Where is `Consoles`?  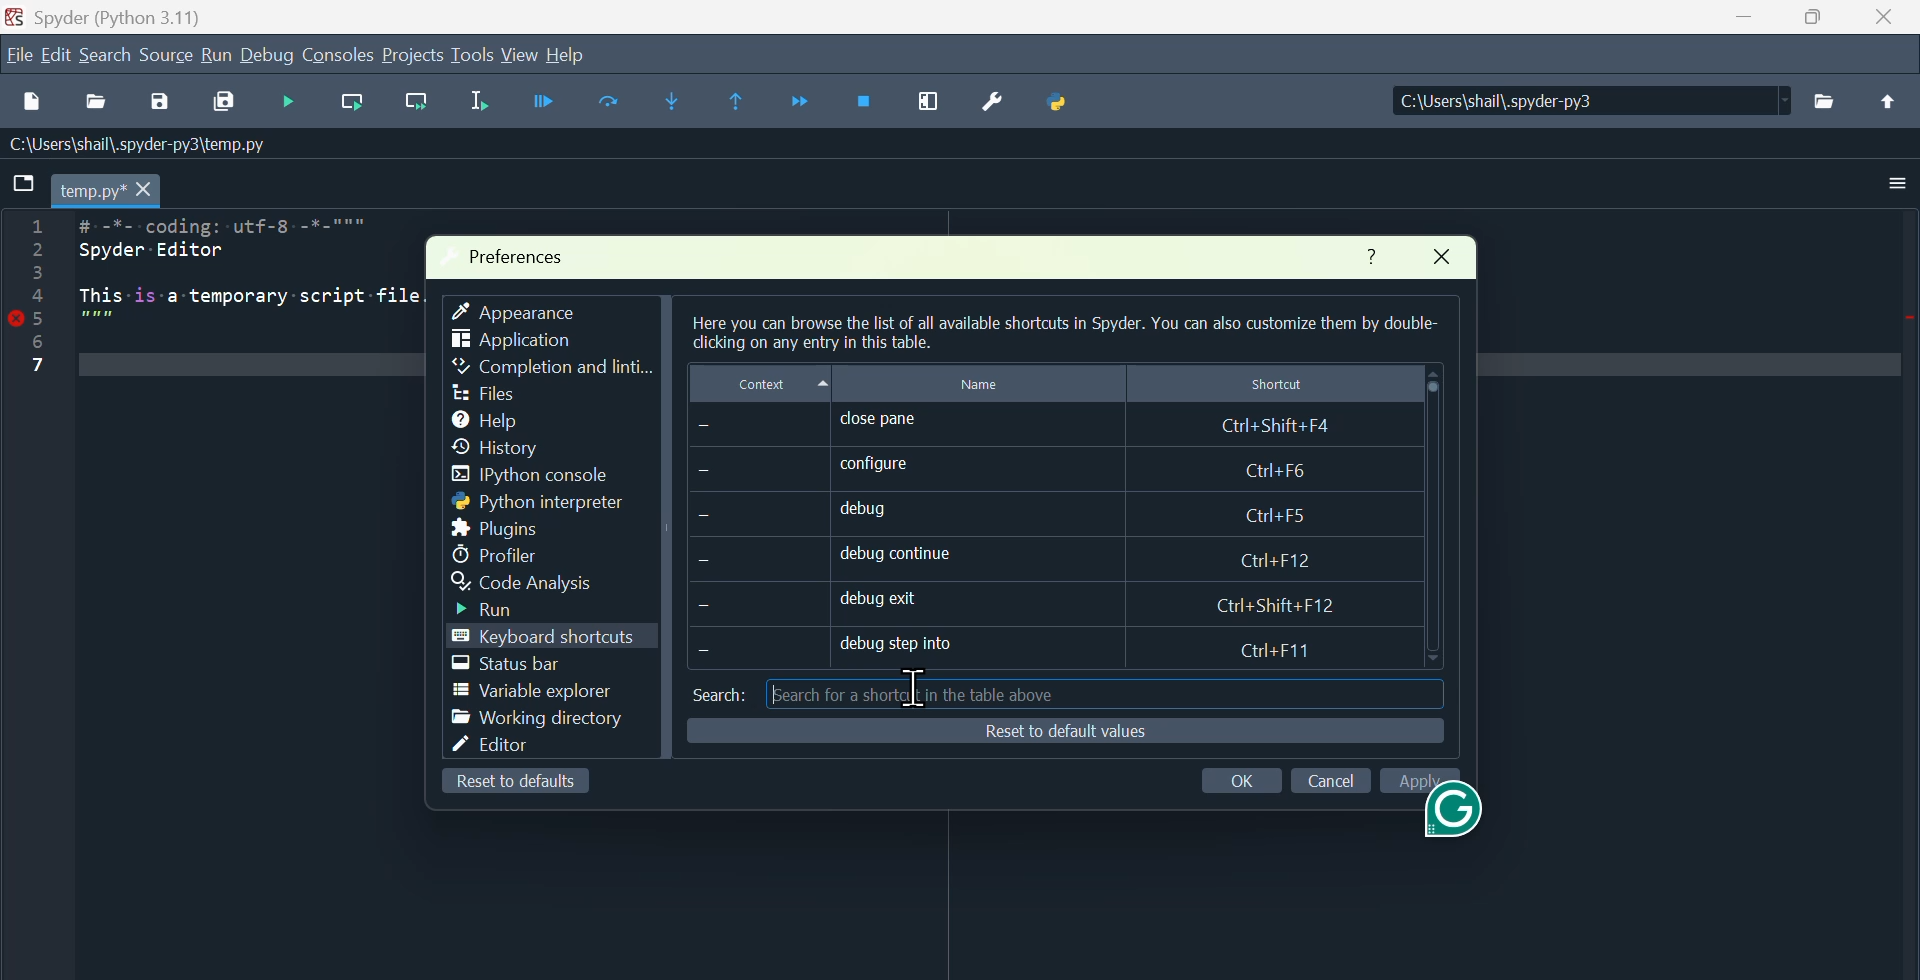 Consoles is located at coordinates (339, 57).